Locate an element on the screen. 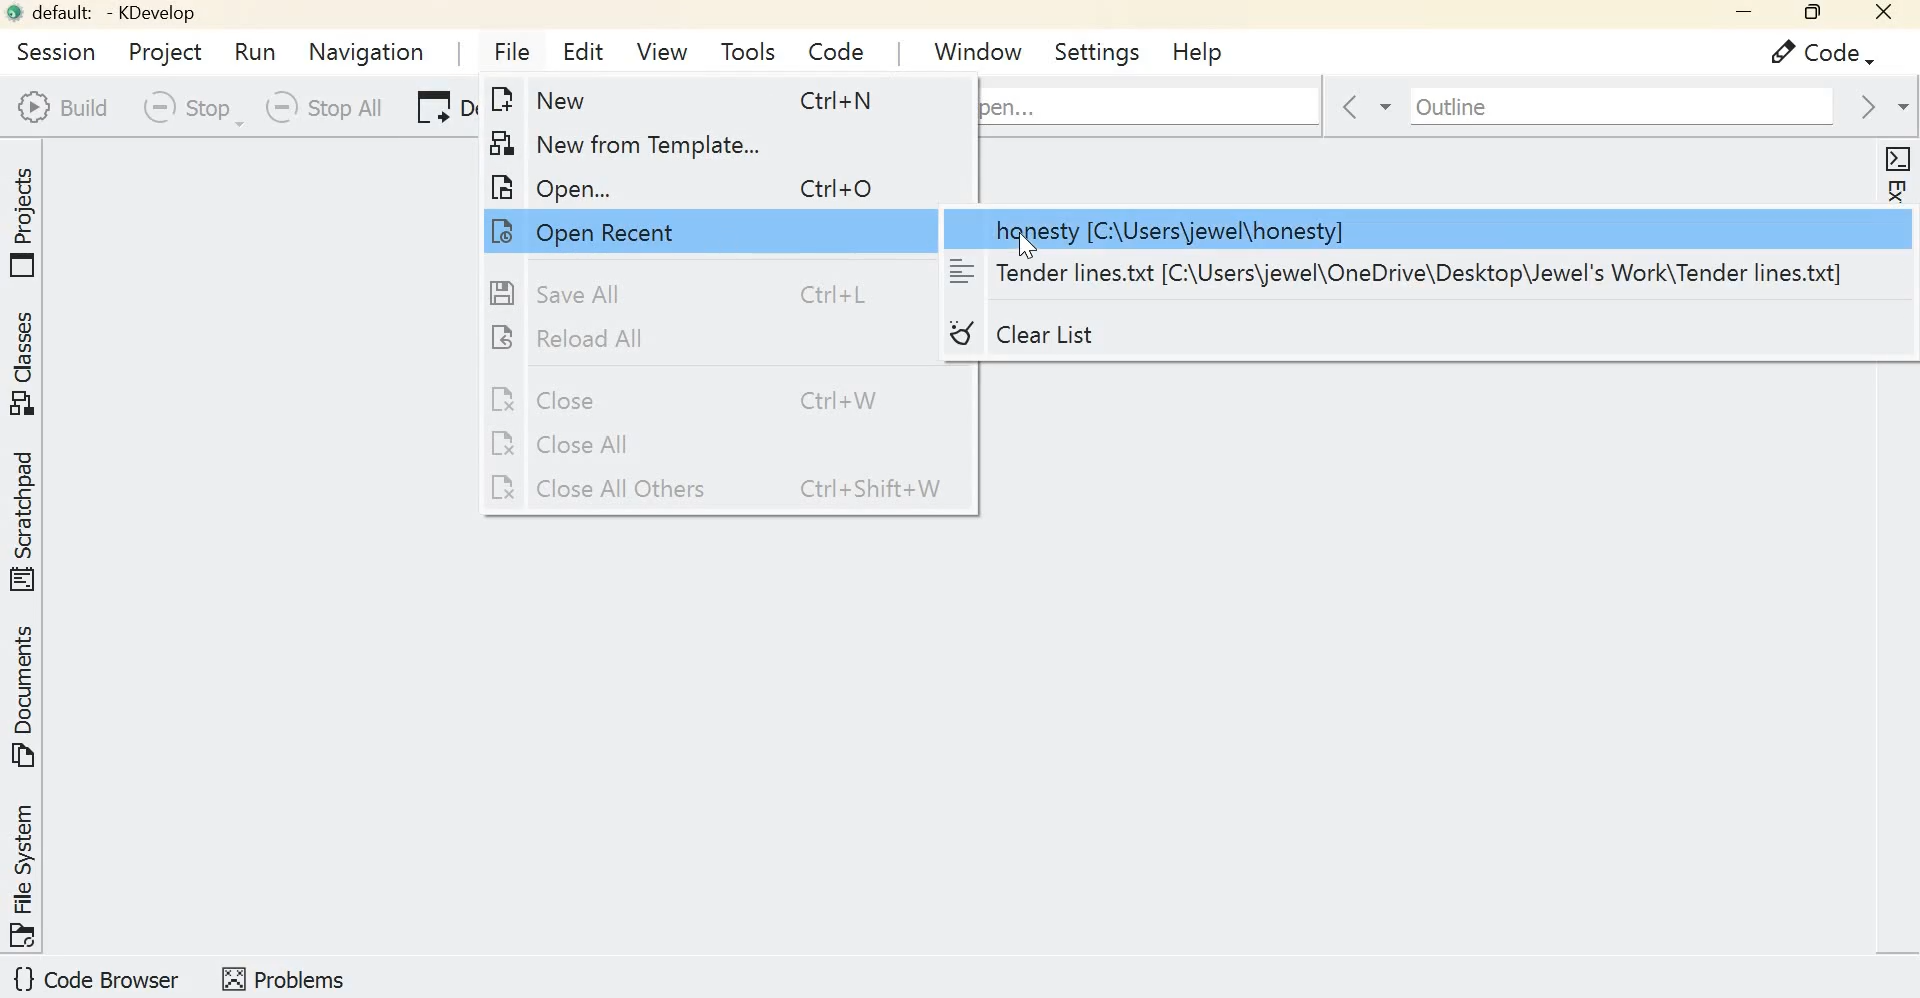 This screenshot has height=998, width=1920. New is located at coordinates (713, 102).